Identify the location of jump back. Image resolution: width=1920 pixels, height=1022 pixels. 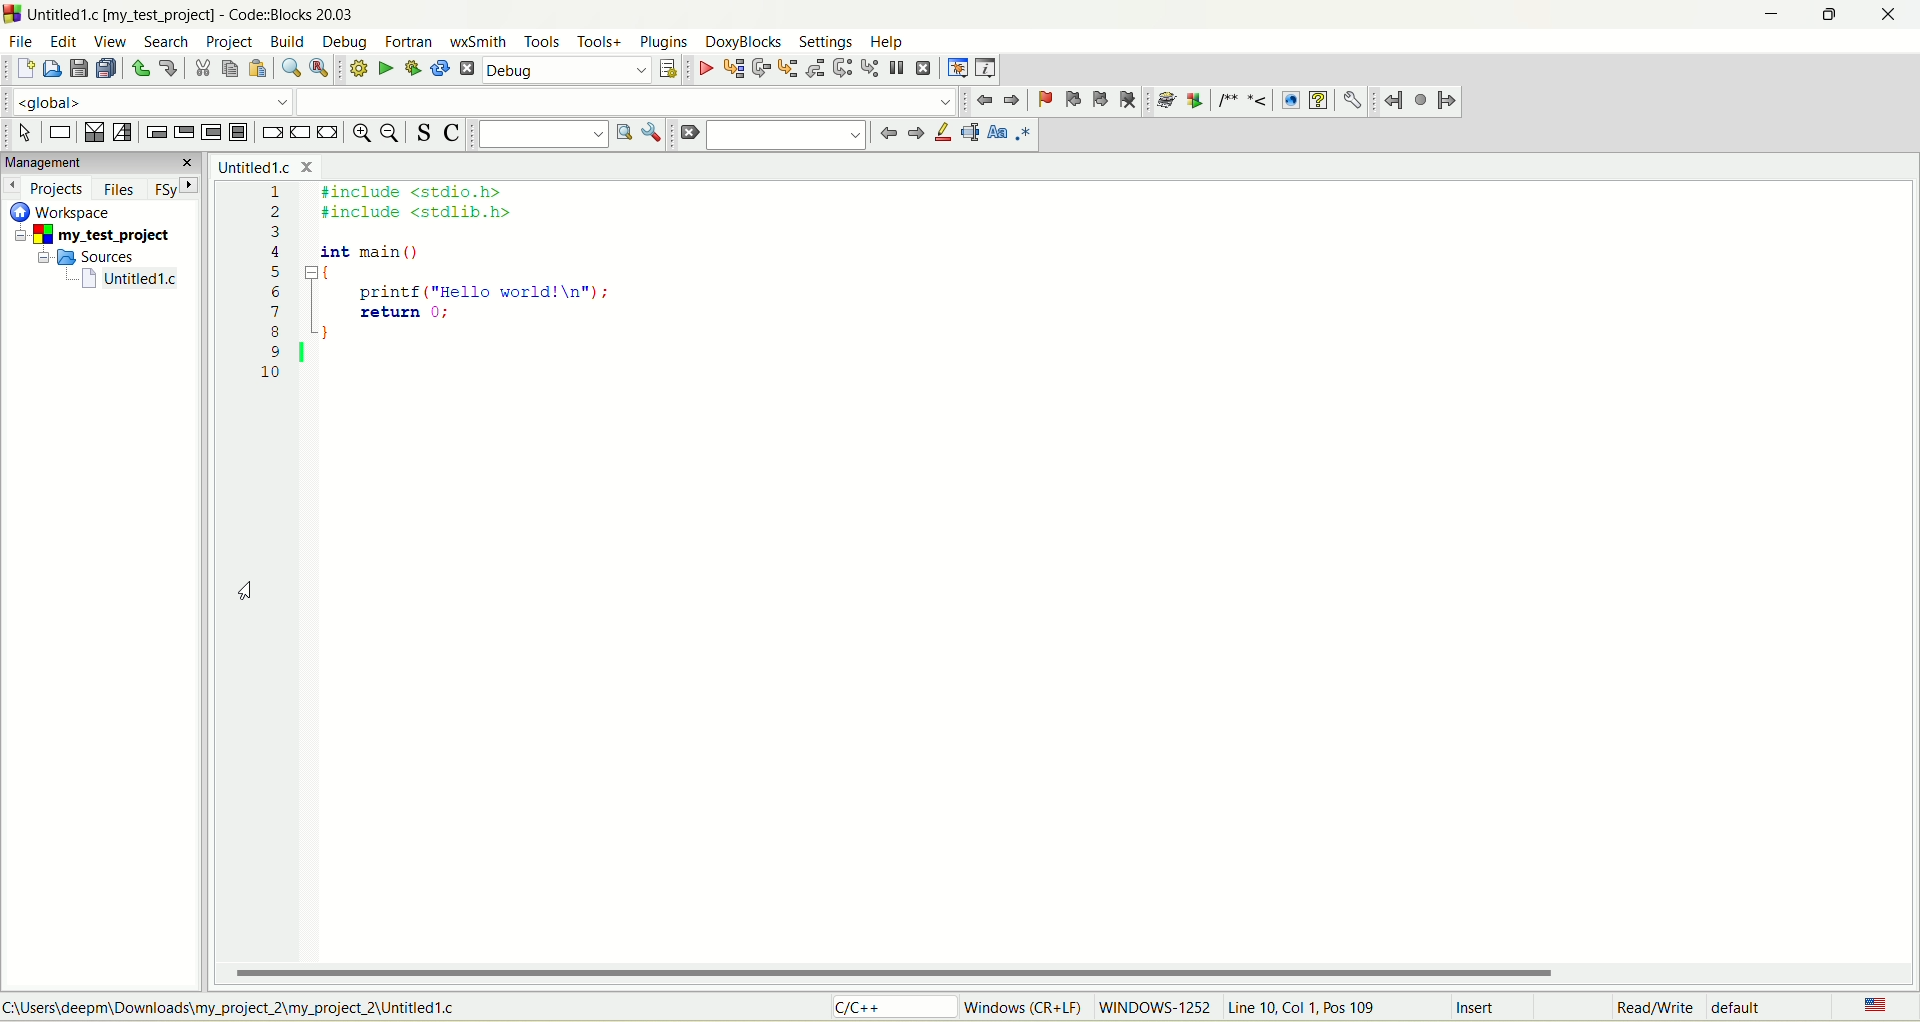
(1391, 100).